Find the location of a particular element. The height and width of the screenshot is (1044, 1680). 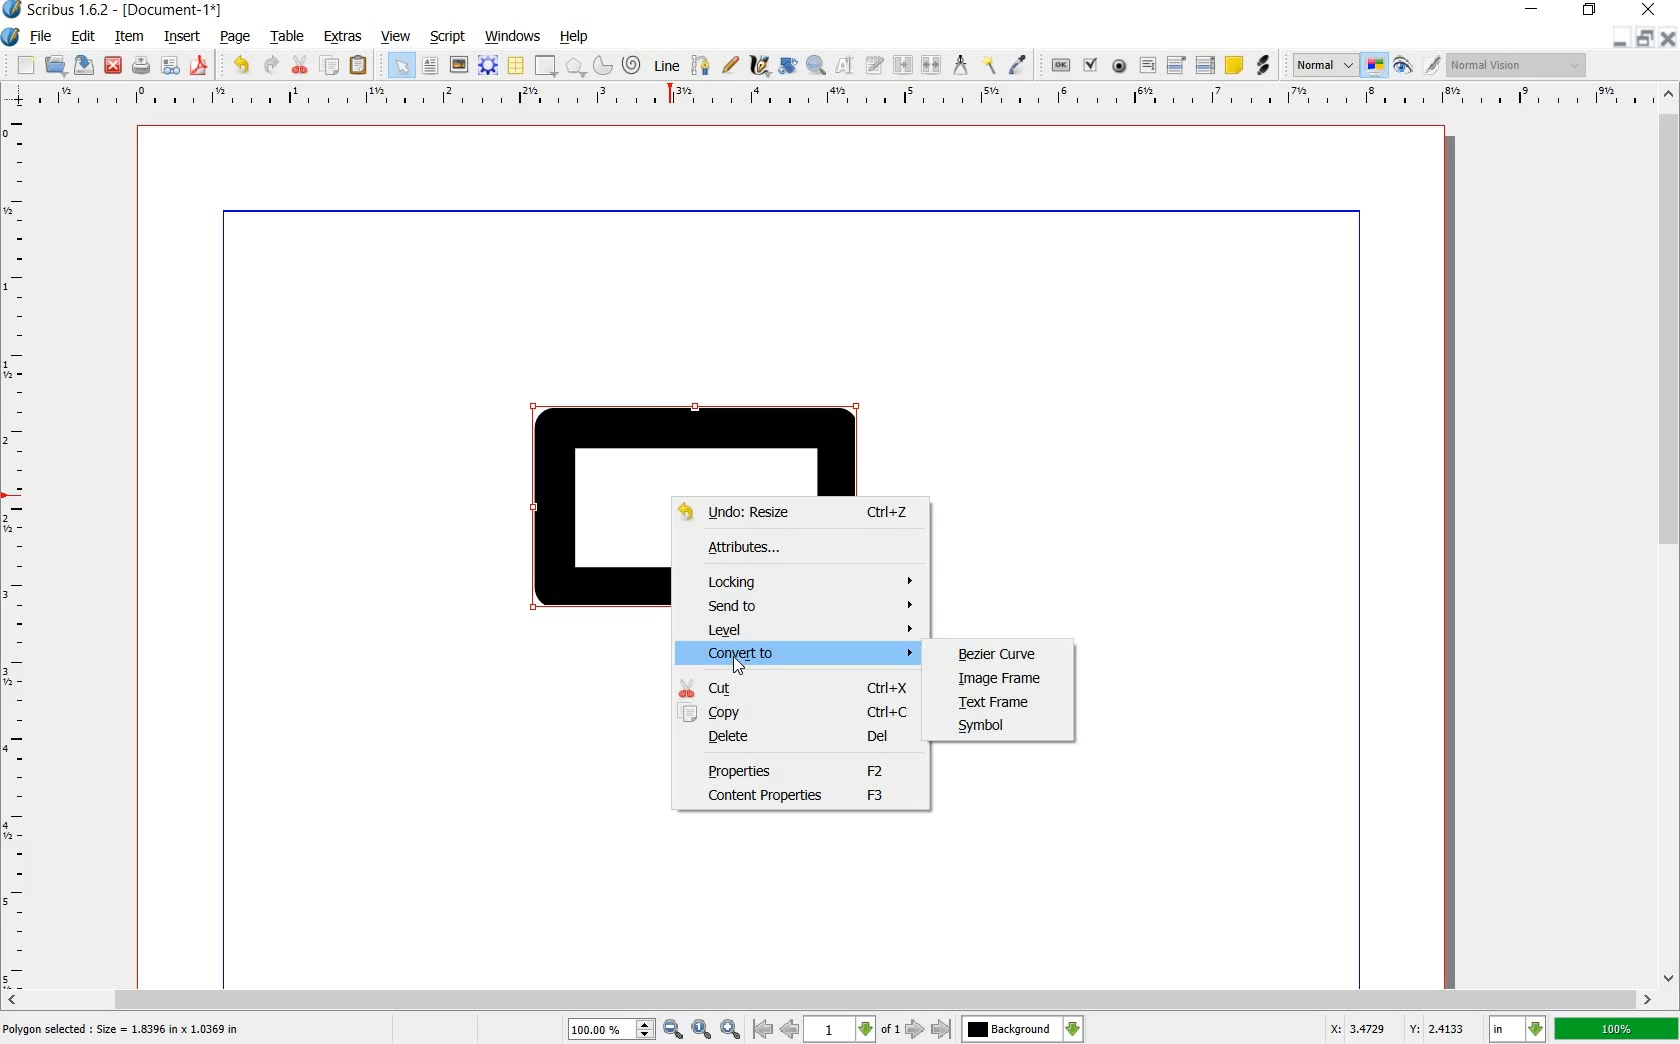

ATTRIBUTES is located at coordinates (779, 551).